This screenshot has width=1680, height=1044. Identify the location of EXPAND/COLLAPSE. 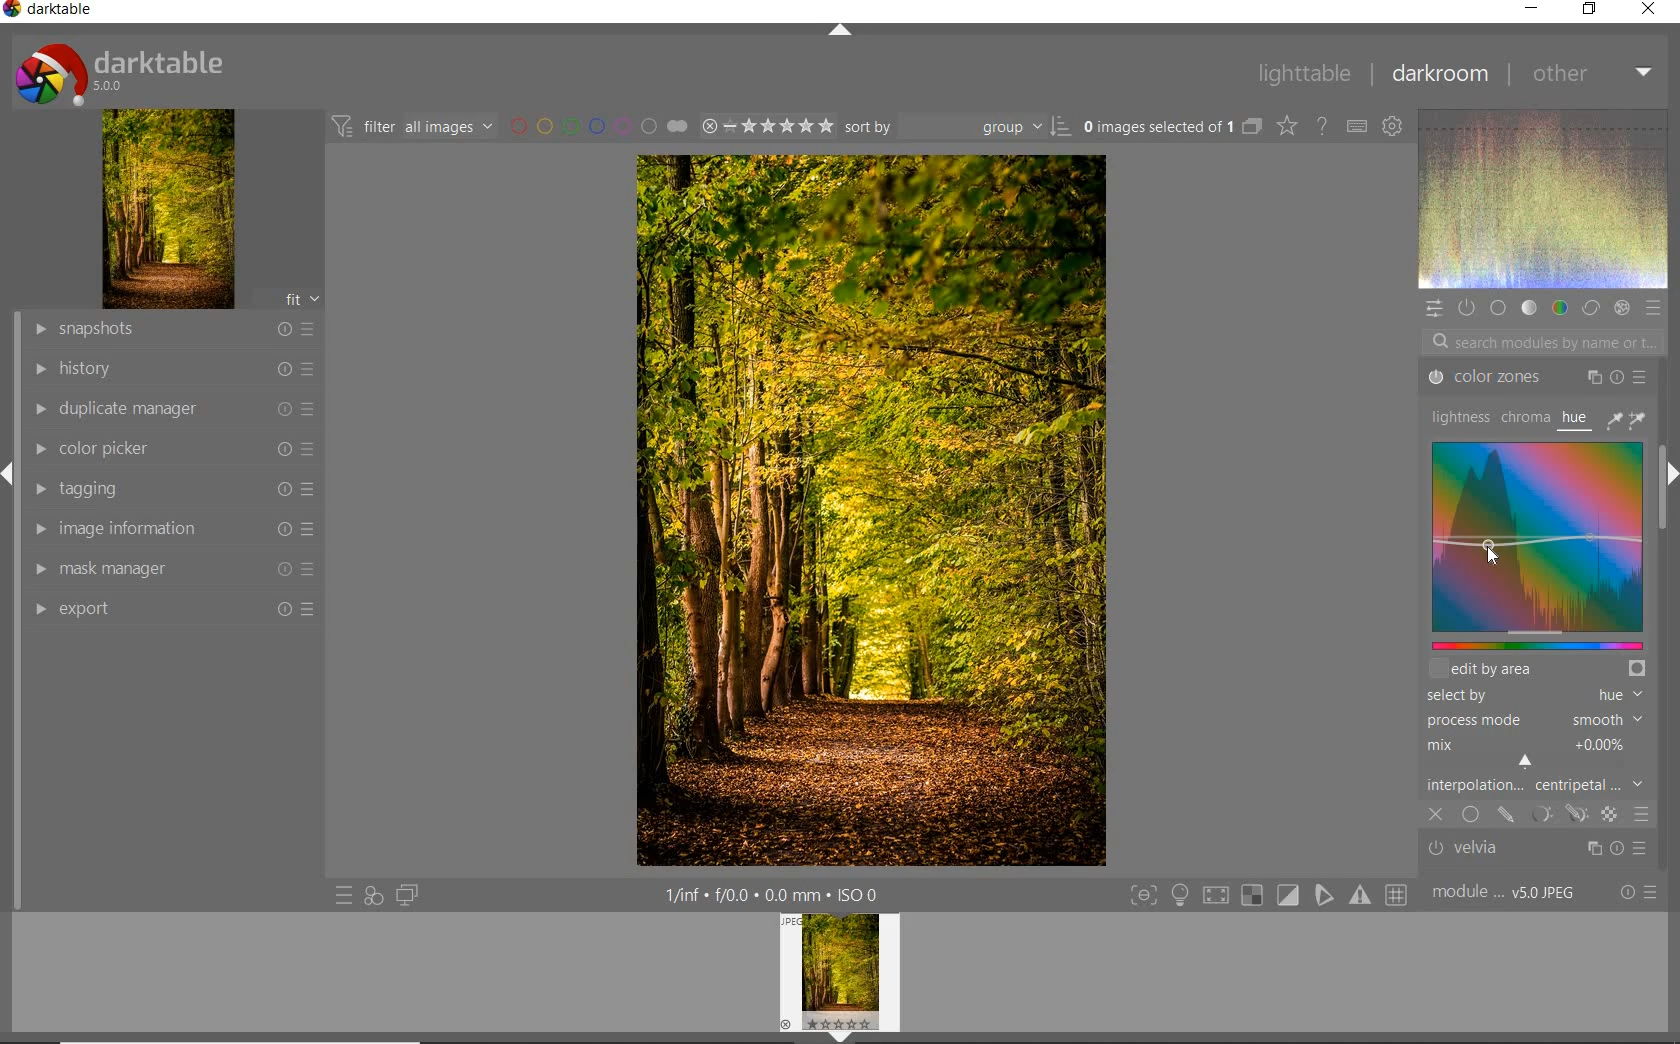
(838, 29).